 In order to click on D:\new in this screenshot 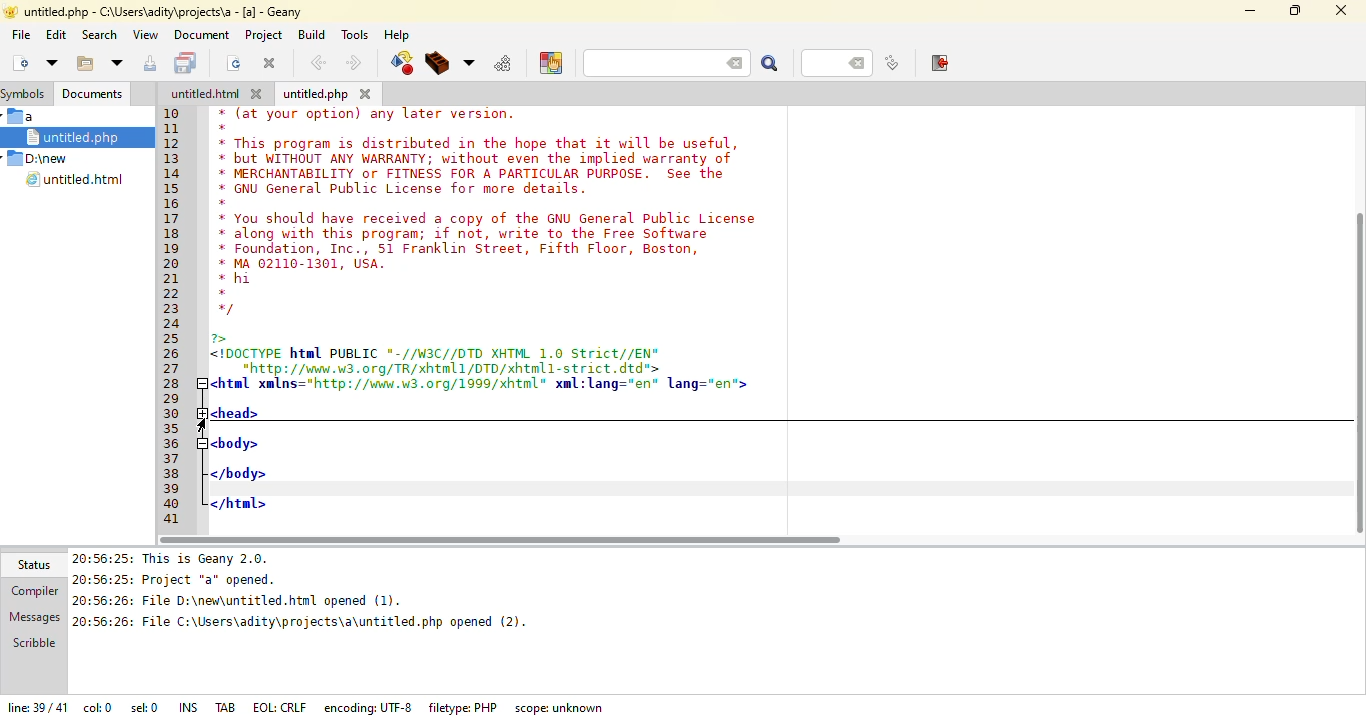, I will do `click(38, 159)`.